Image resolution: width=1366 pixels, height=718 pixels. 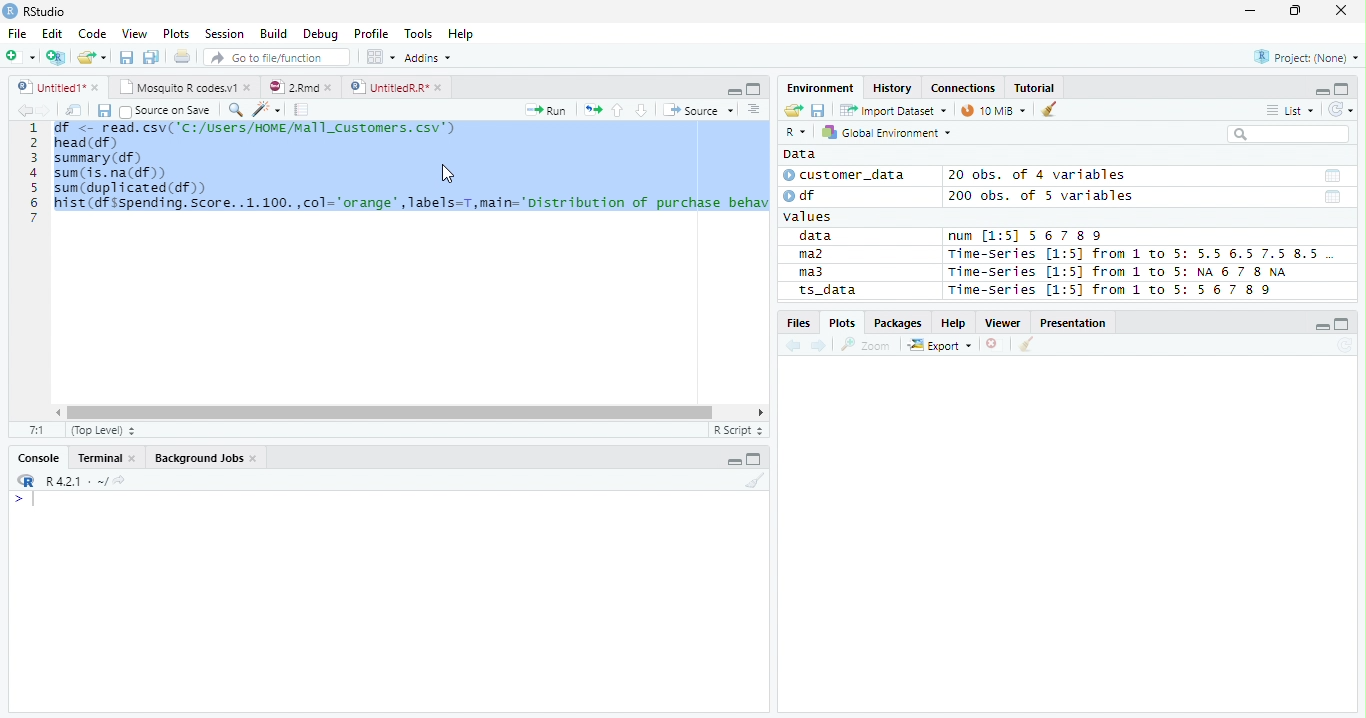 What do you see at coordinates (1289, 111) in the screenshot?
I see `List` at bounding box center [1289, 111].